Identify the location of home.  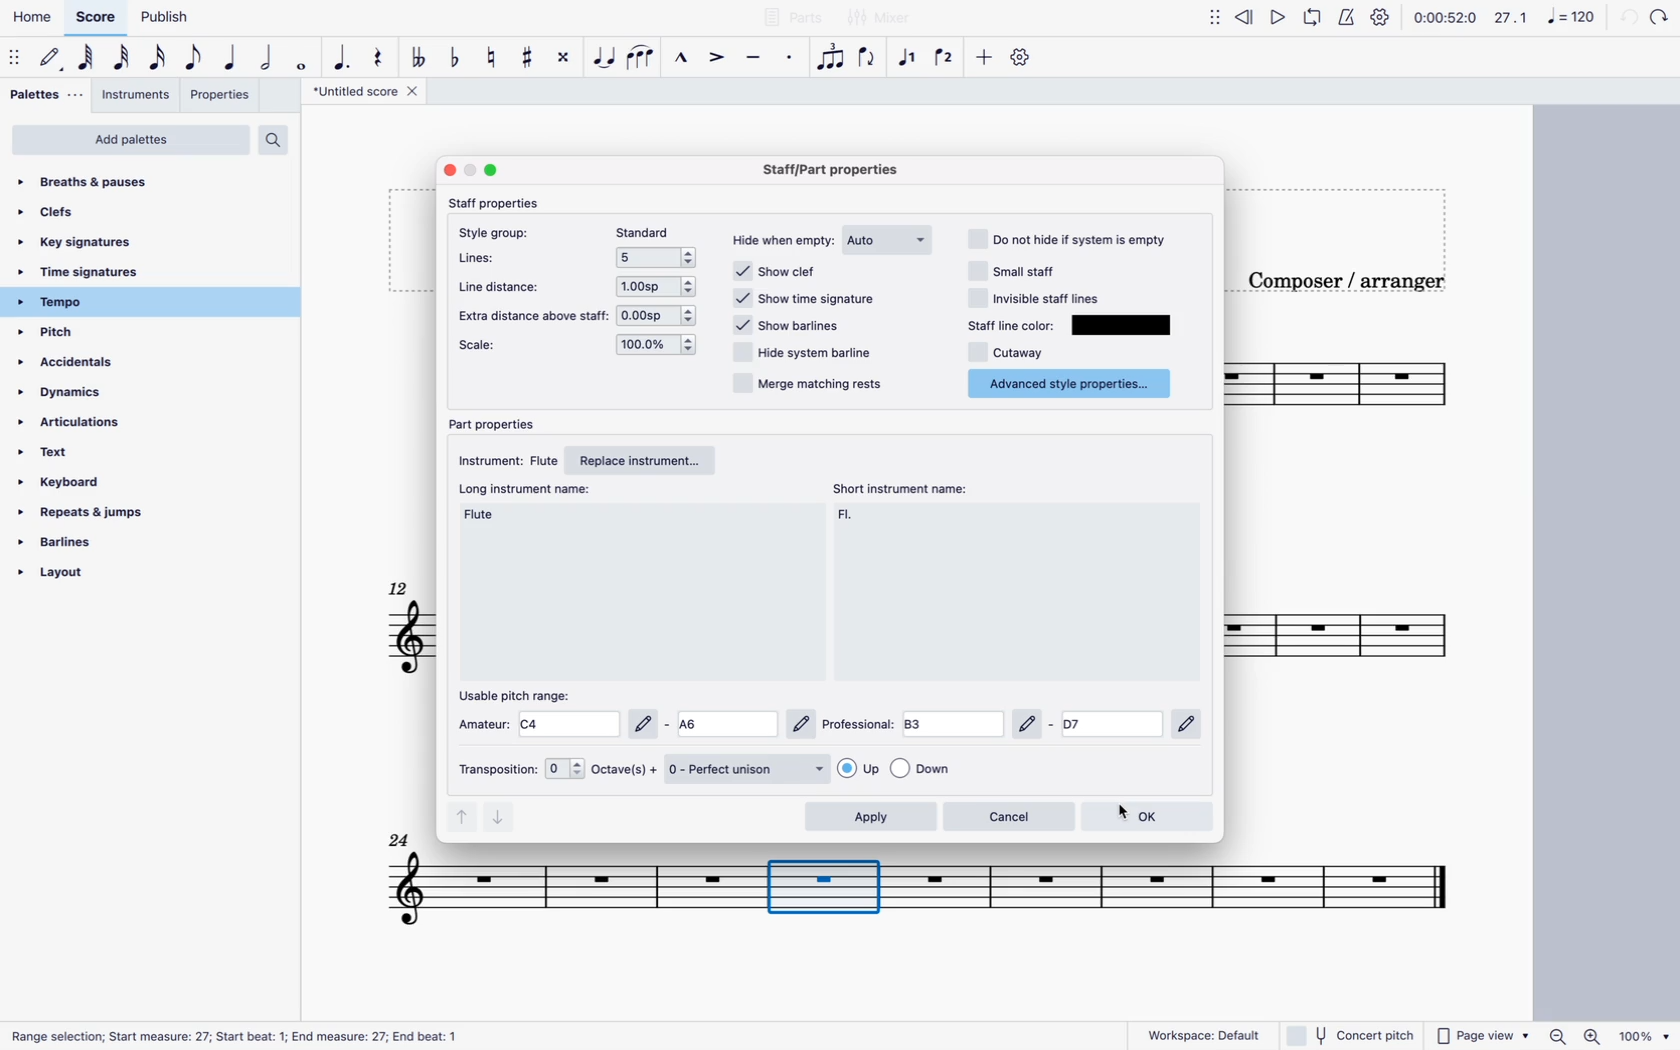
(35, 16).